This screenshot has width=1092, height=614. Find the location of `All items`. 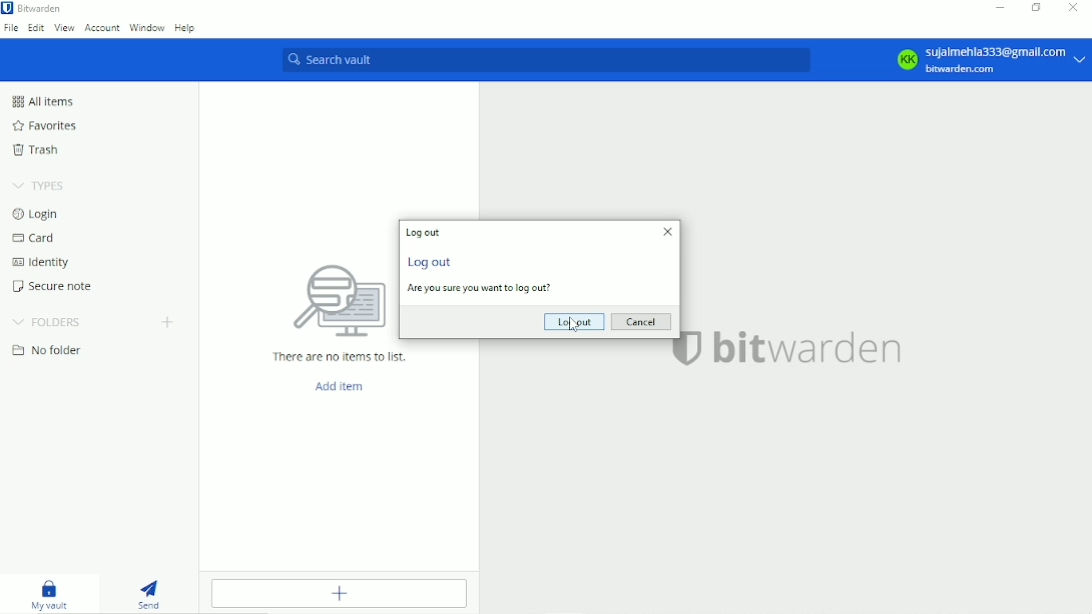

All items is located at coordinates (42, 101).